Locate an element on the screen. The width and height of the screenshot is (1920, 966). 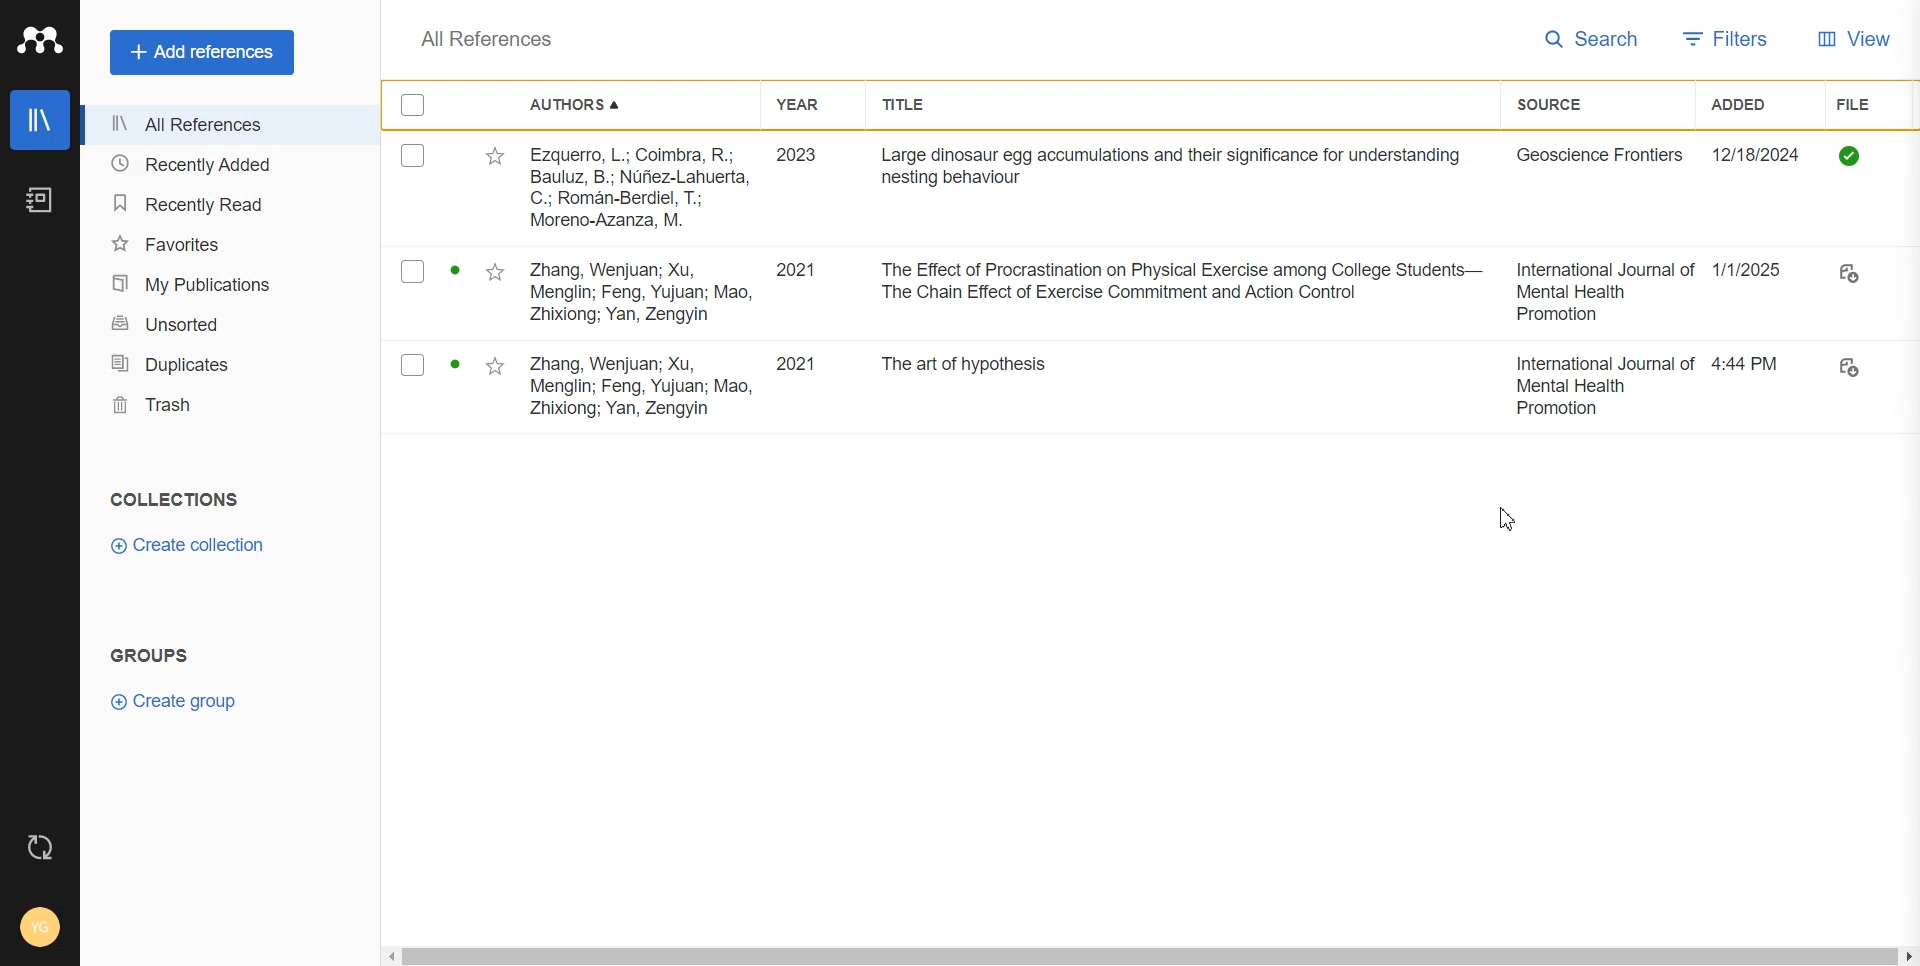
2021 is located at coordinates (797, 365).